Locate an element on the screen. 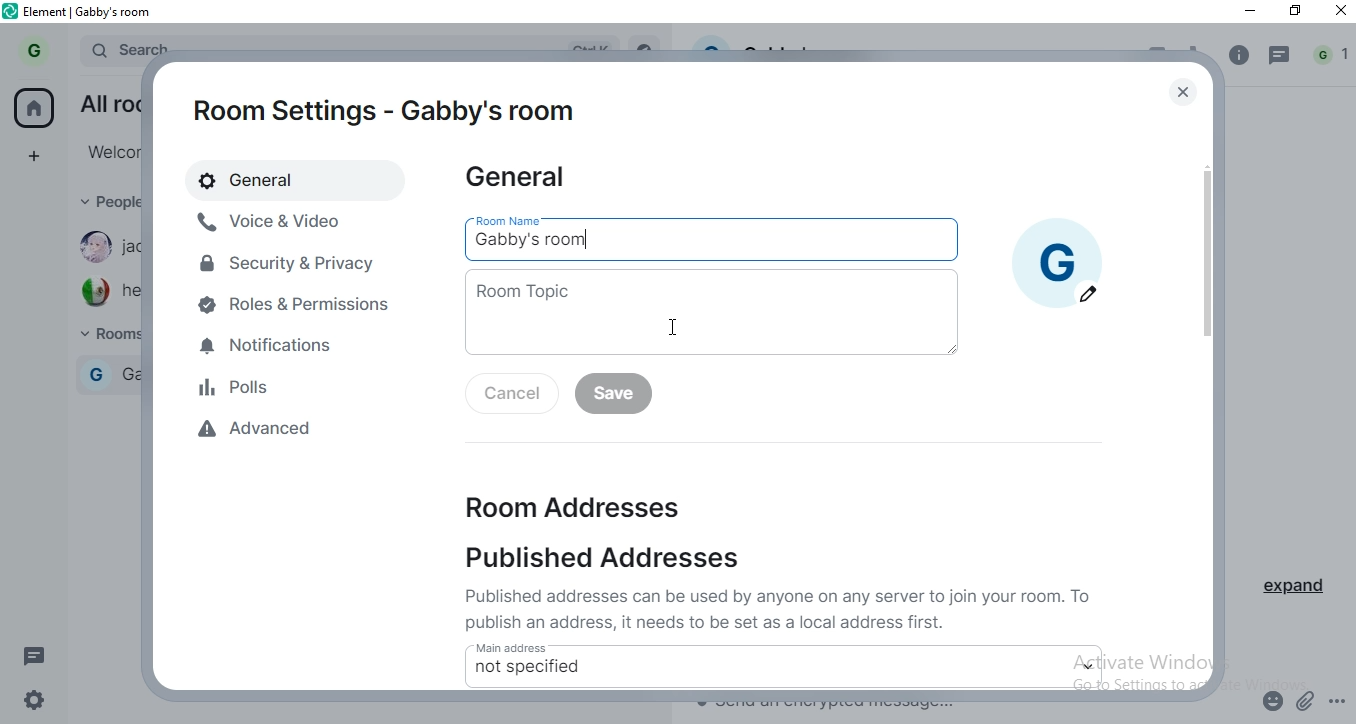 The image size is (1356, 724). rooms is located at coordinates (103, 336).